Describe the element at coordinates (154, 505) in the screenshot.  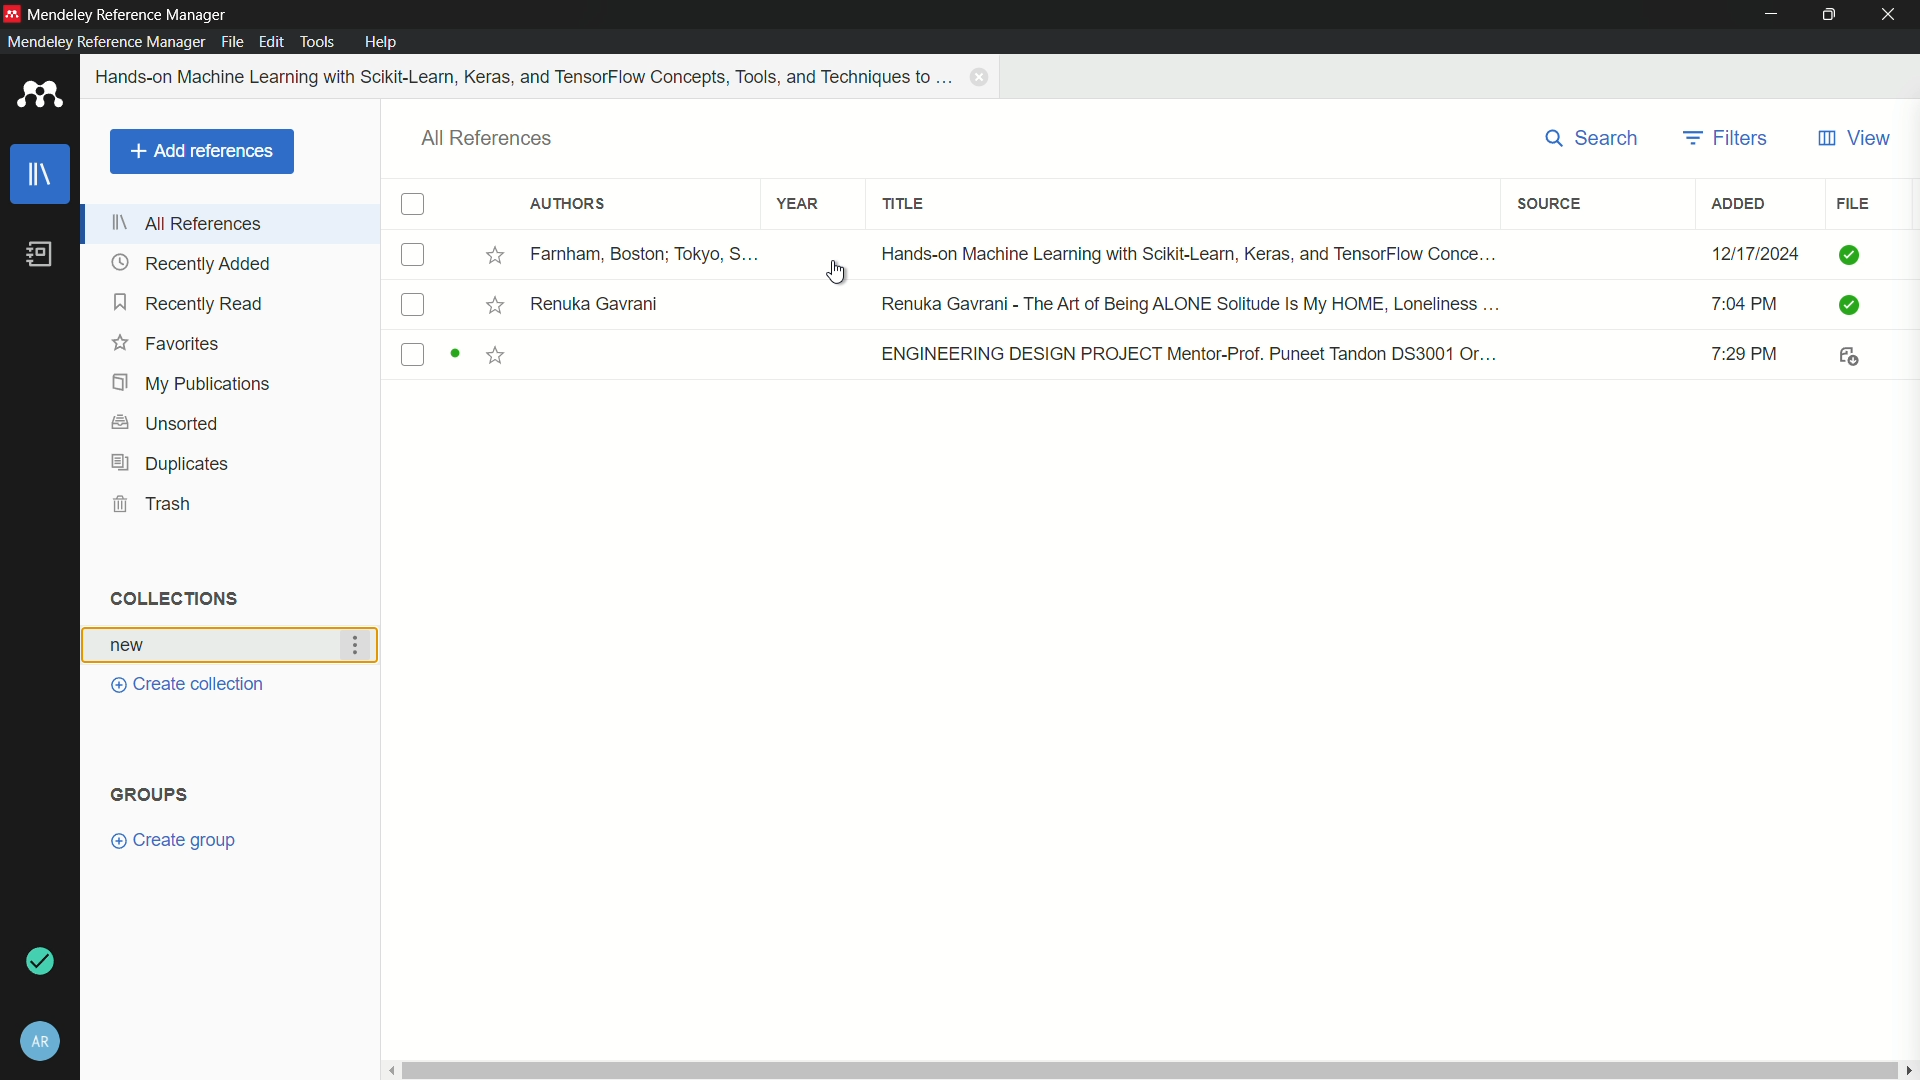
I see `trash` at that location.